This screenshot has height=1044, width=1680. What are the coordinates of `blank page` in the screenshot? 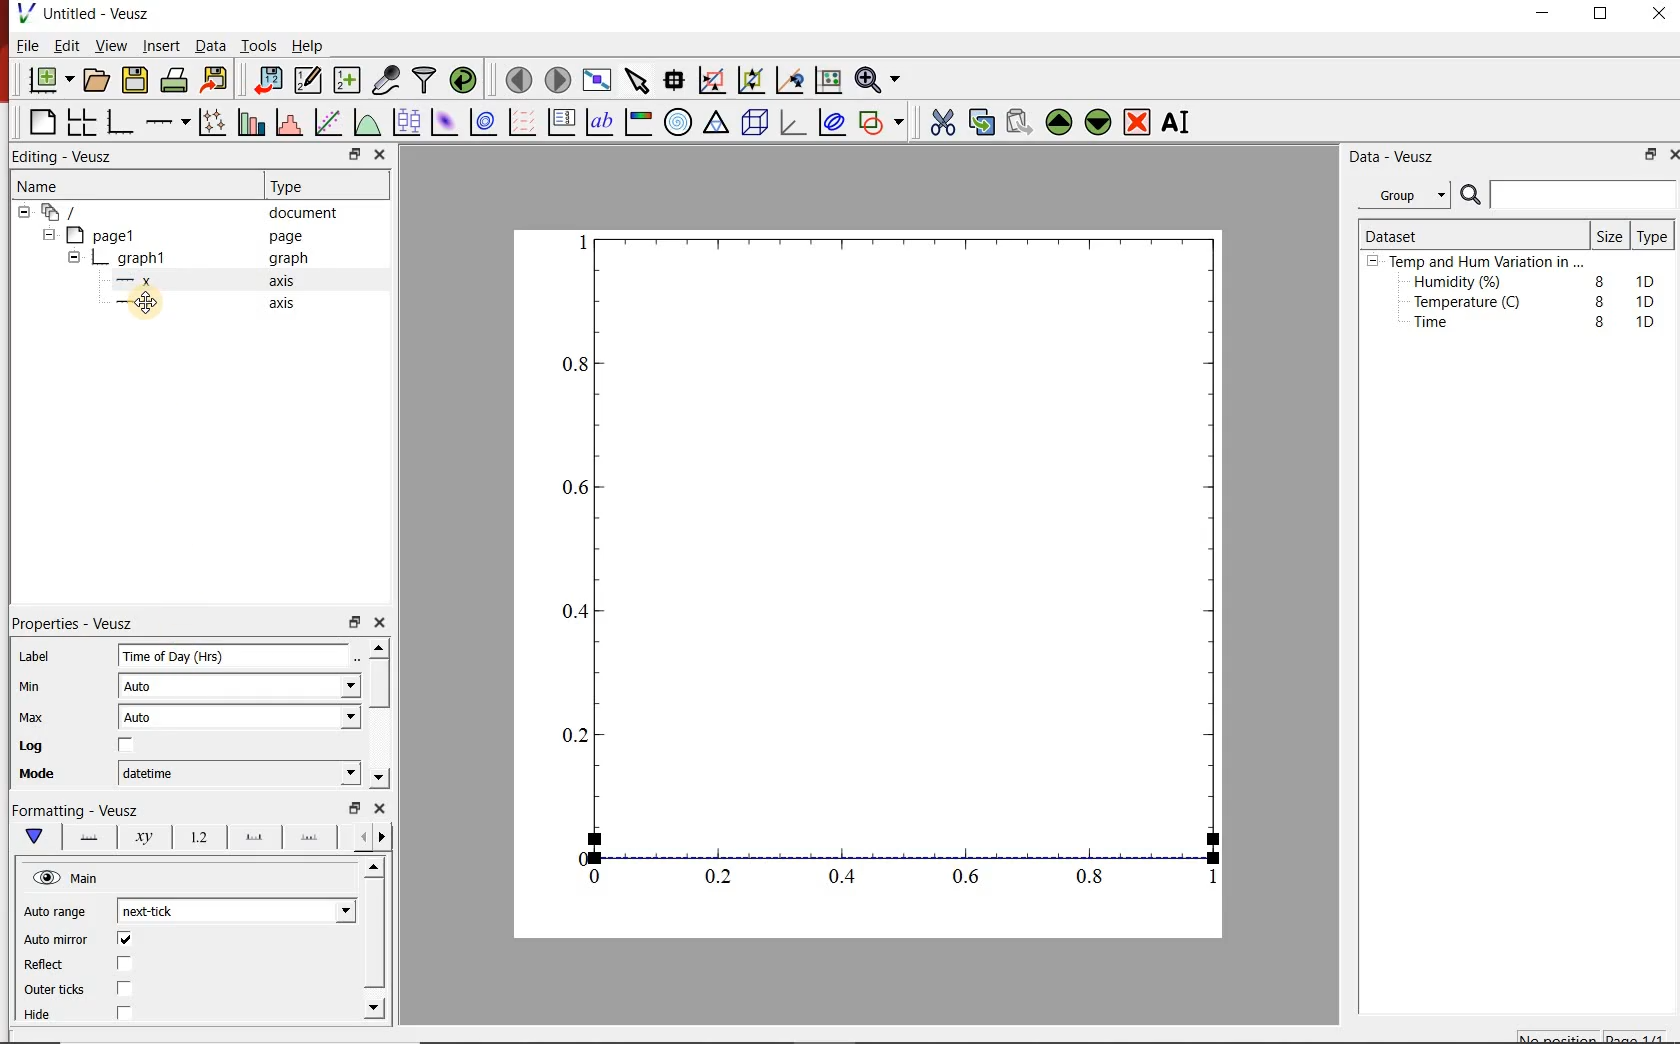 It's located at (40, 120).